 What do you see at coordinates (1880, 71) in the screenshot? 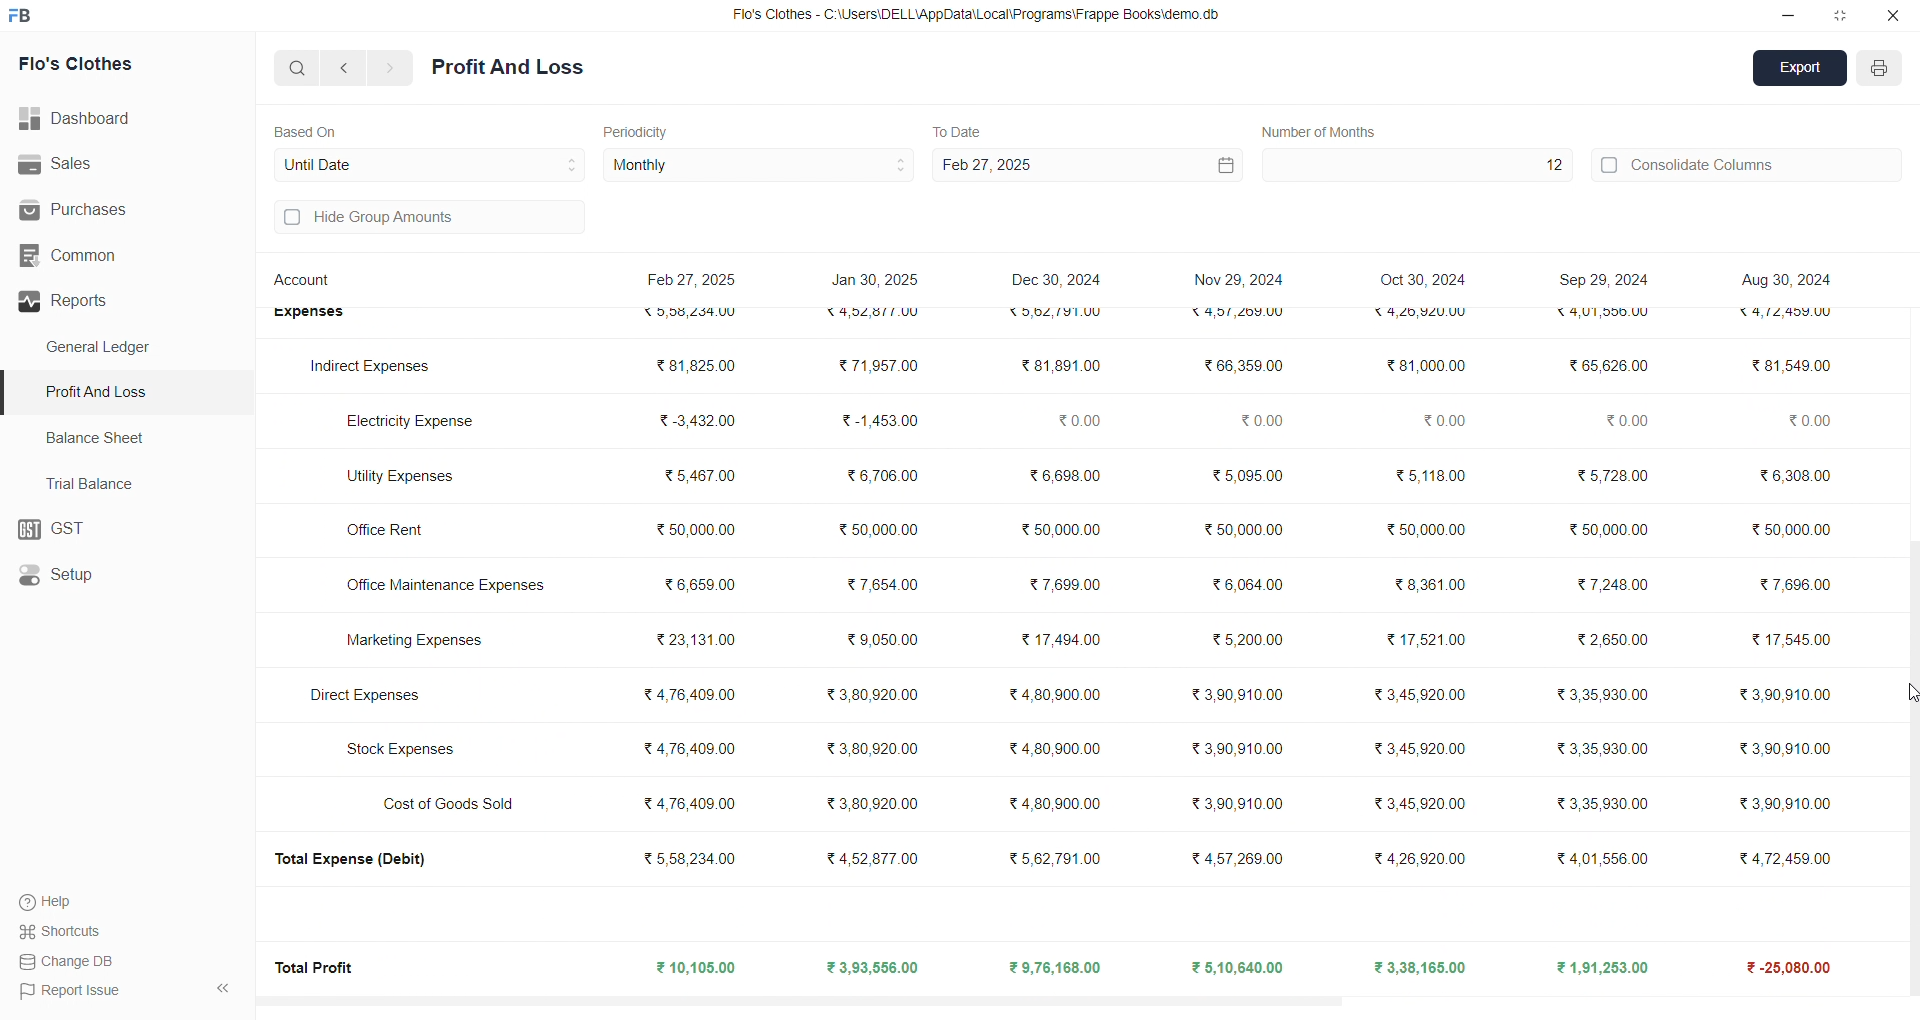
I see `PRINT` at bounding box center [1880, 71].